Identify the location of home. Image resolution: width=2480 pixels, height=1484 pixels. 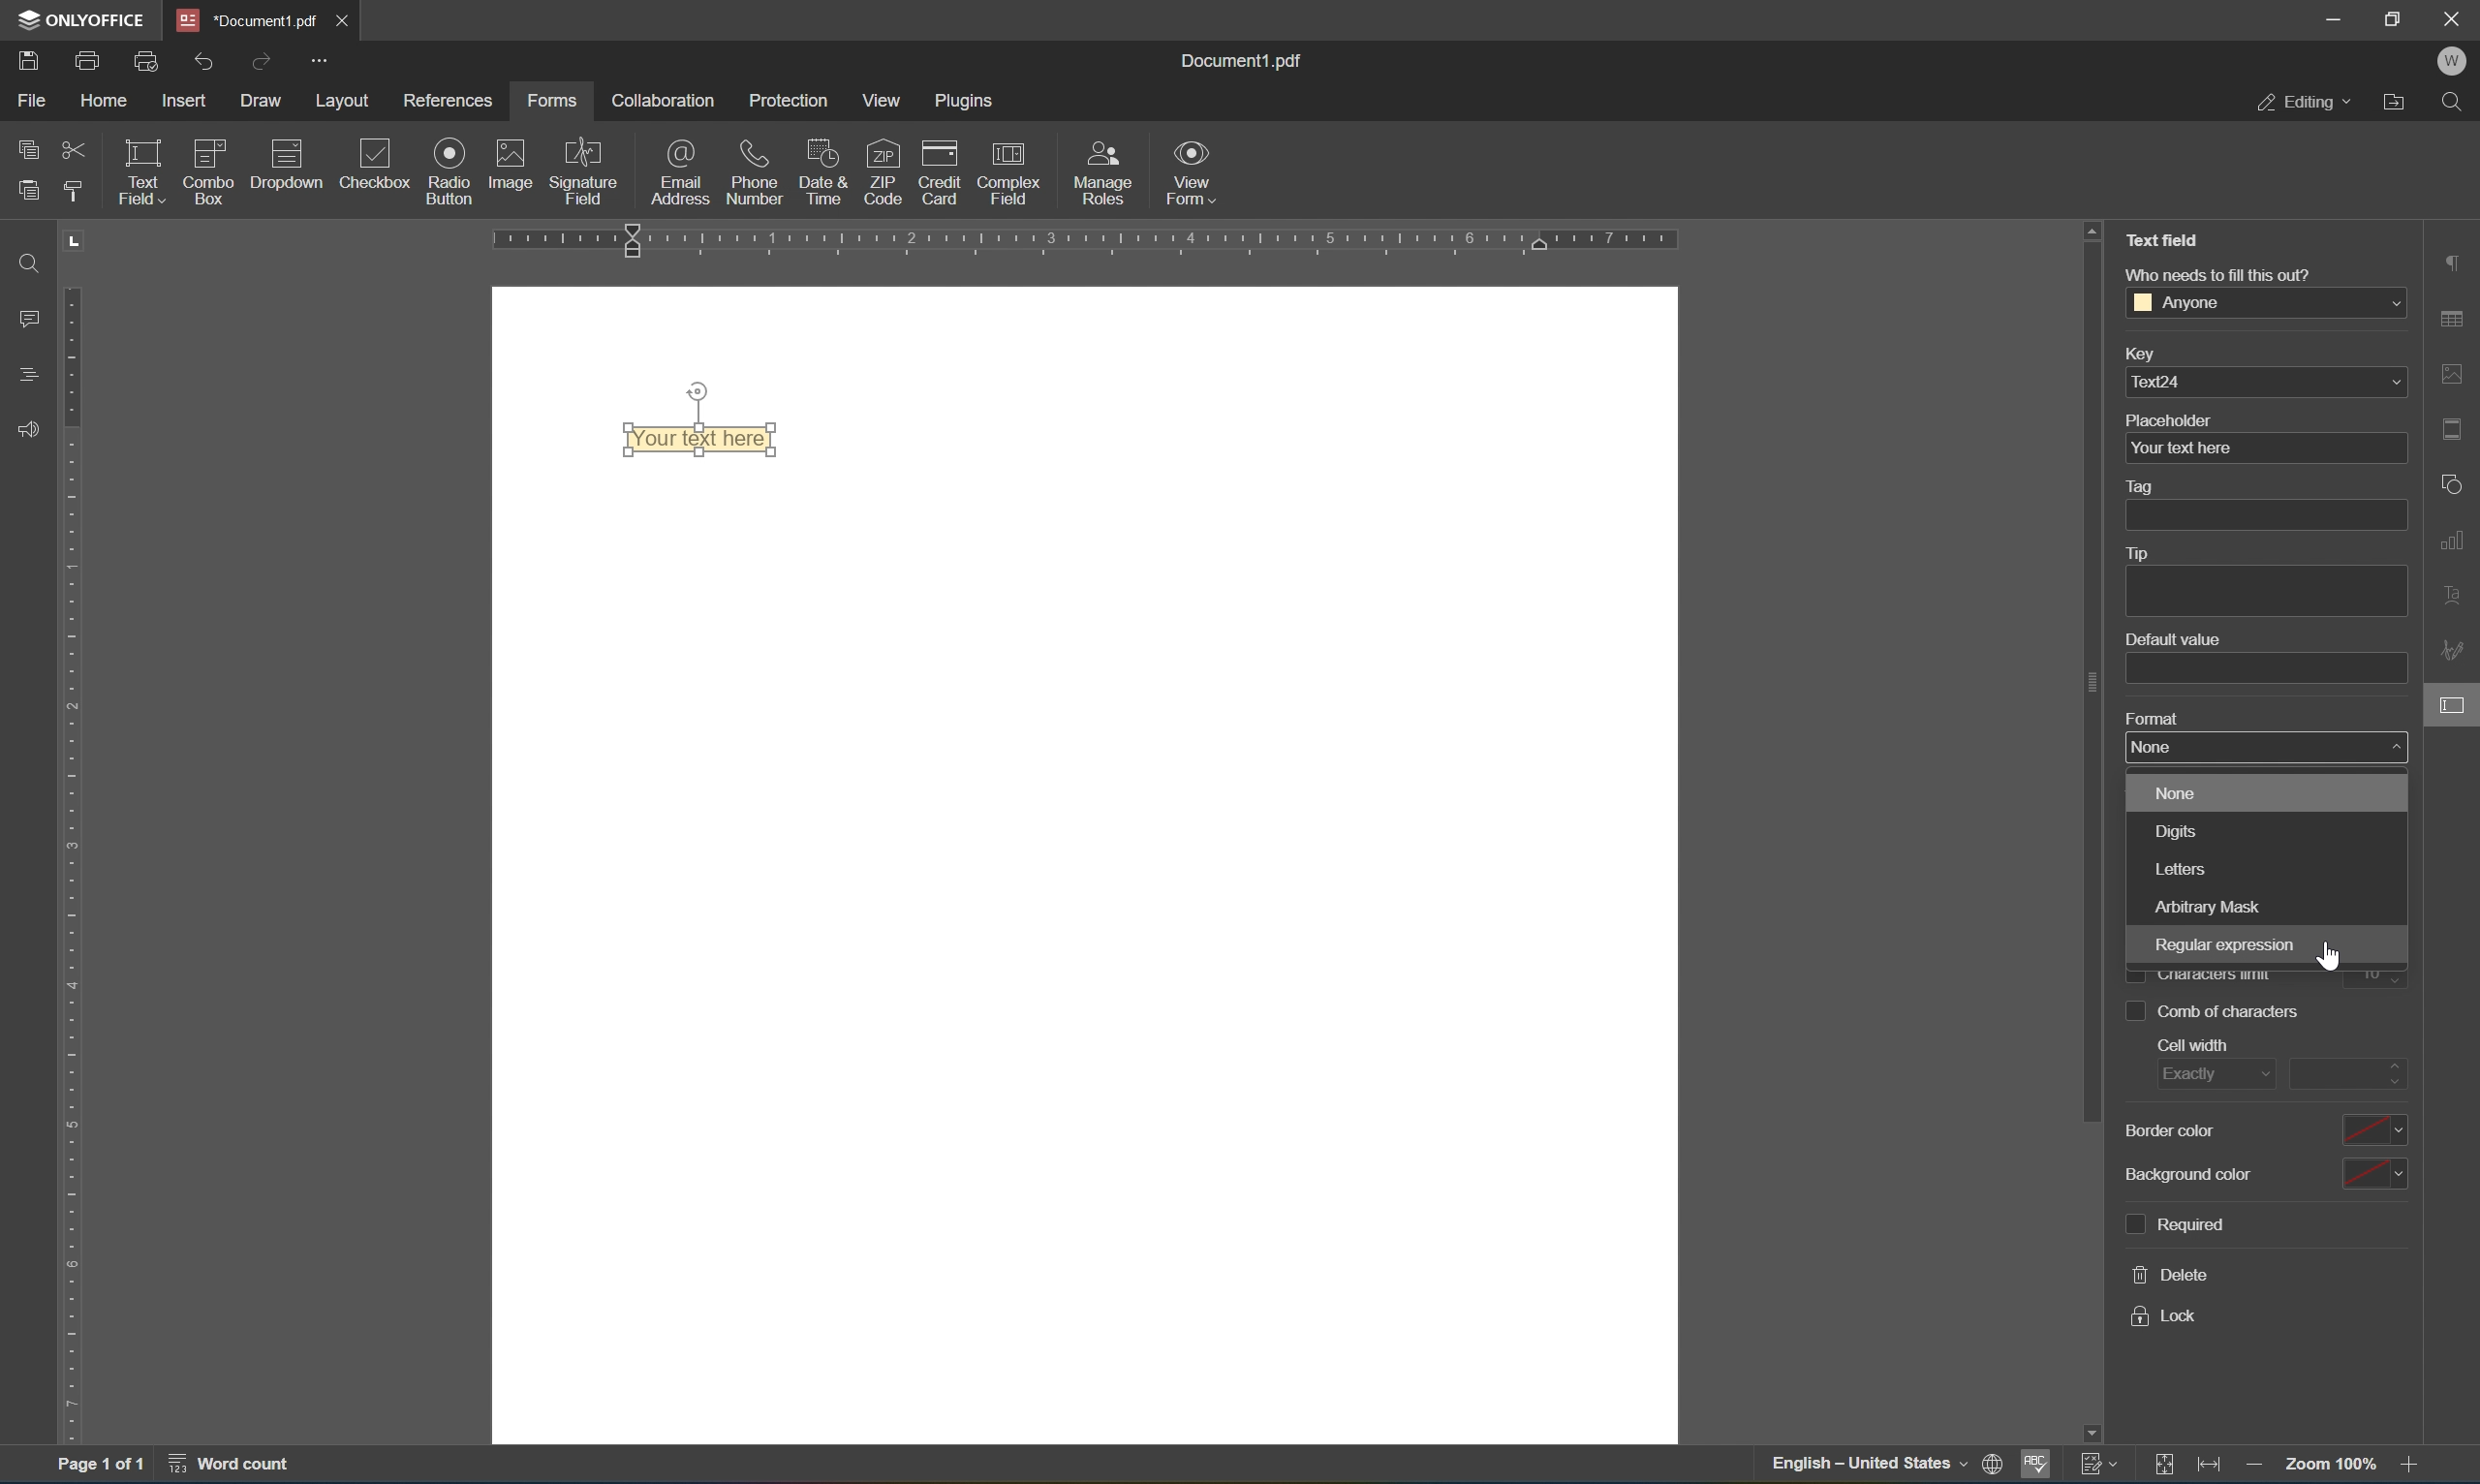
(103, 105).